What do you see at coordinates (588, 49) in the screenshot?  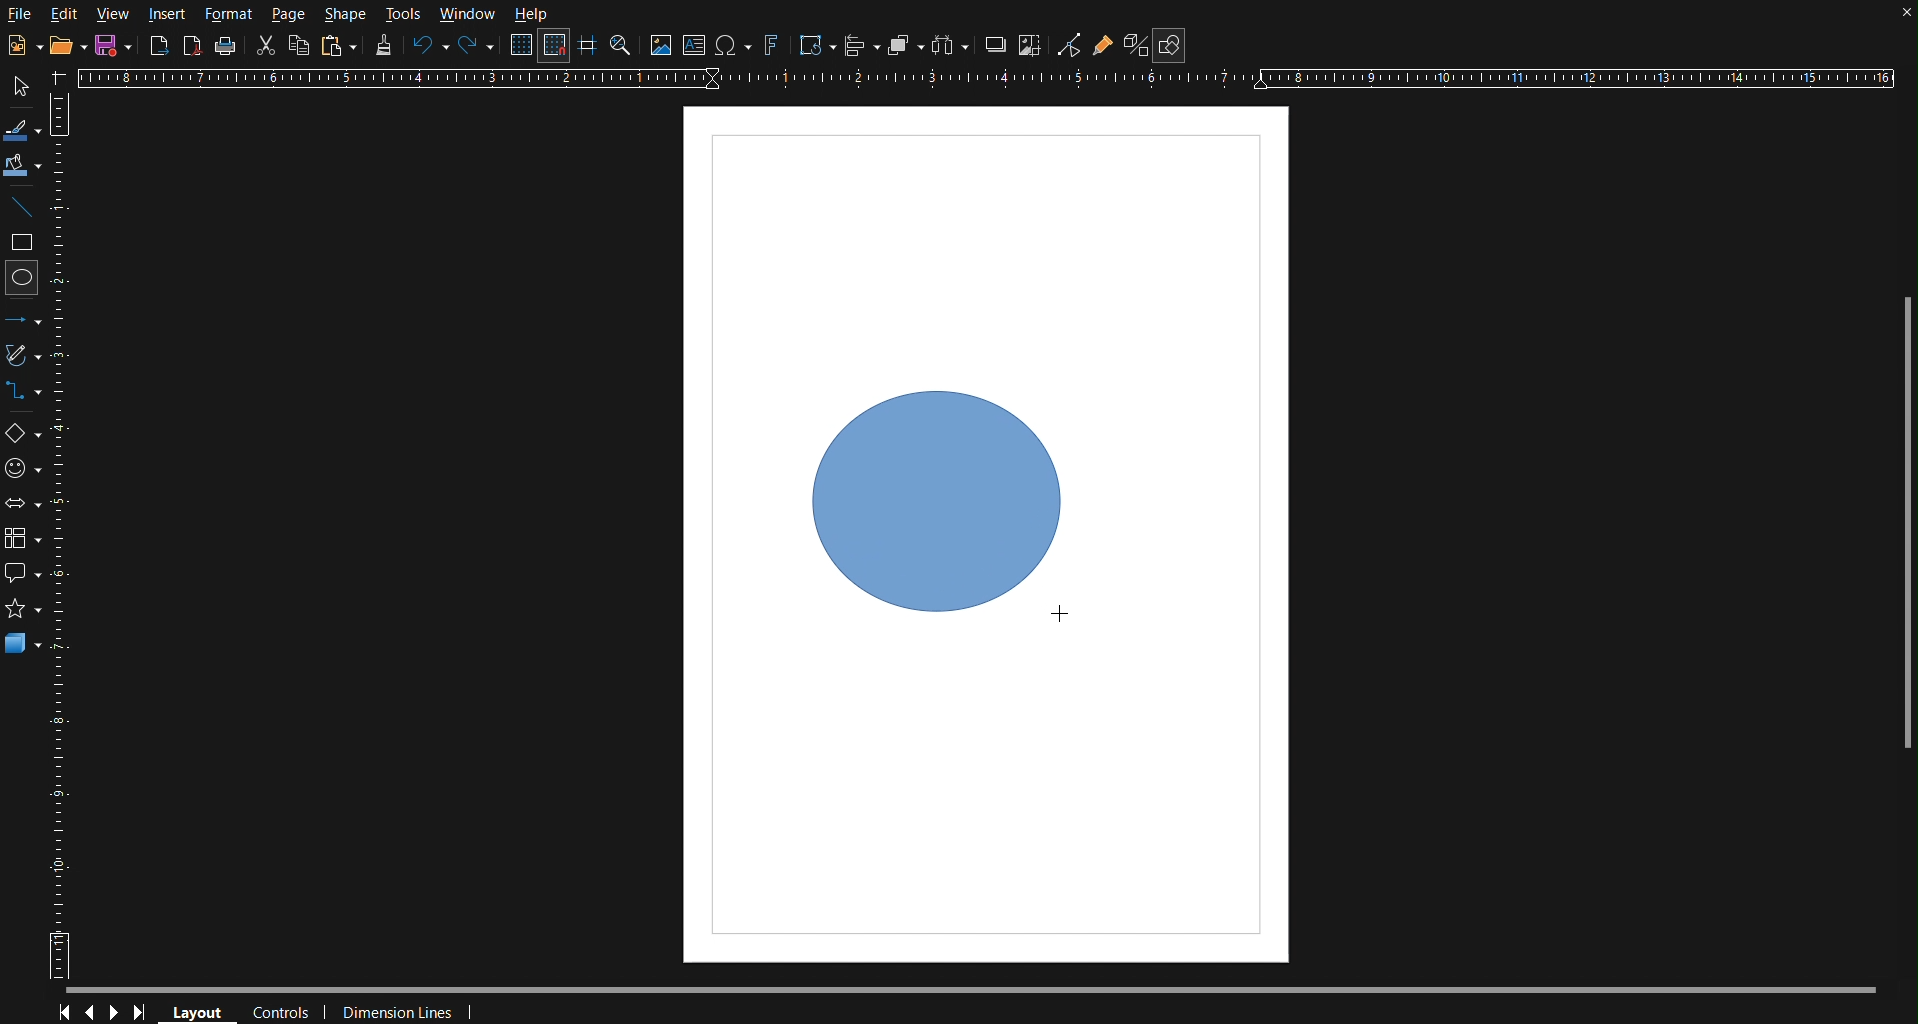 I see `Guidelines while moving` at bounding box center [588, 49].